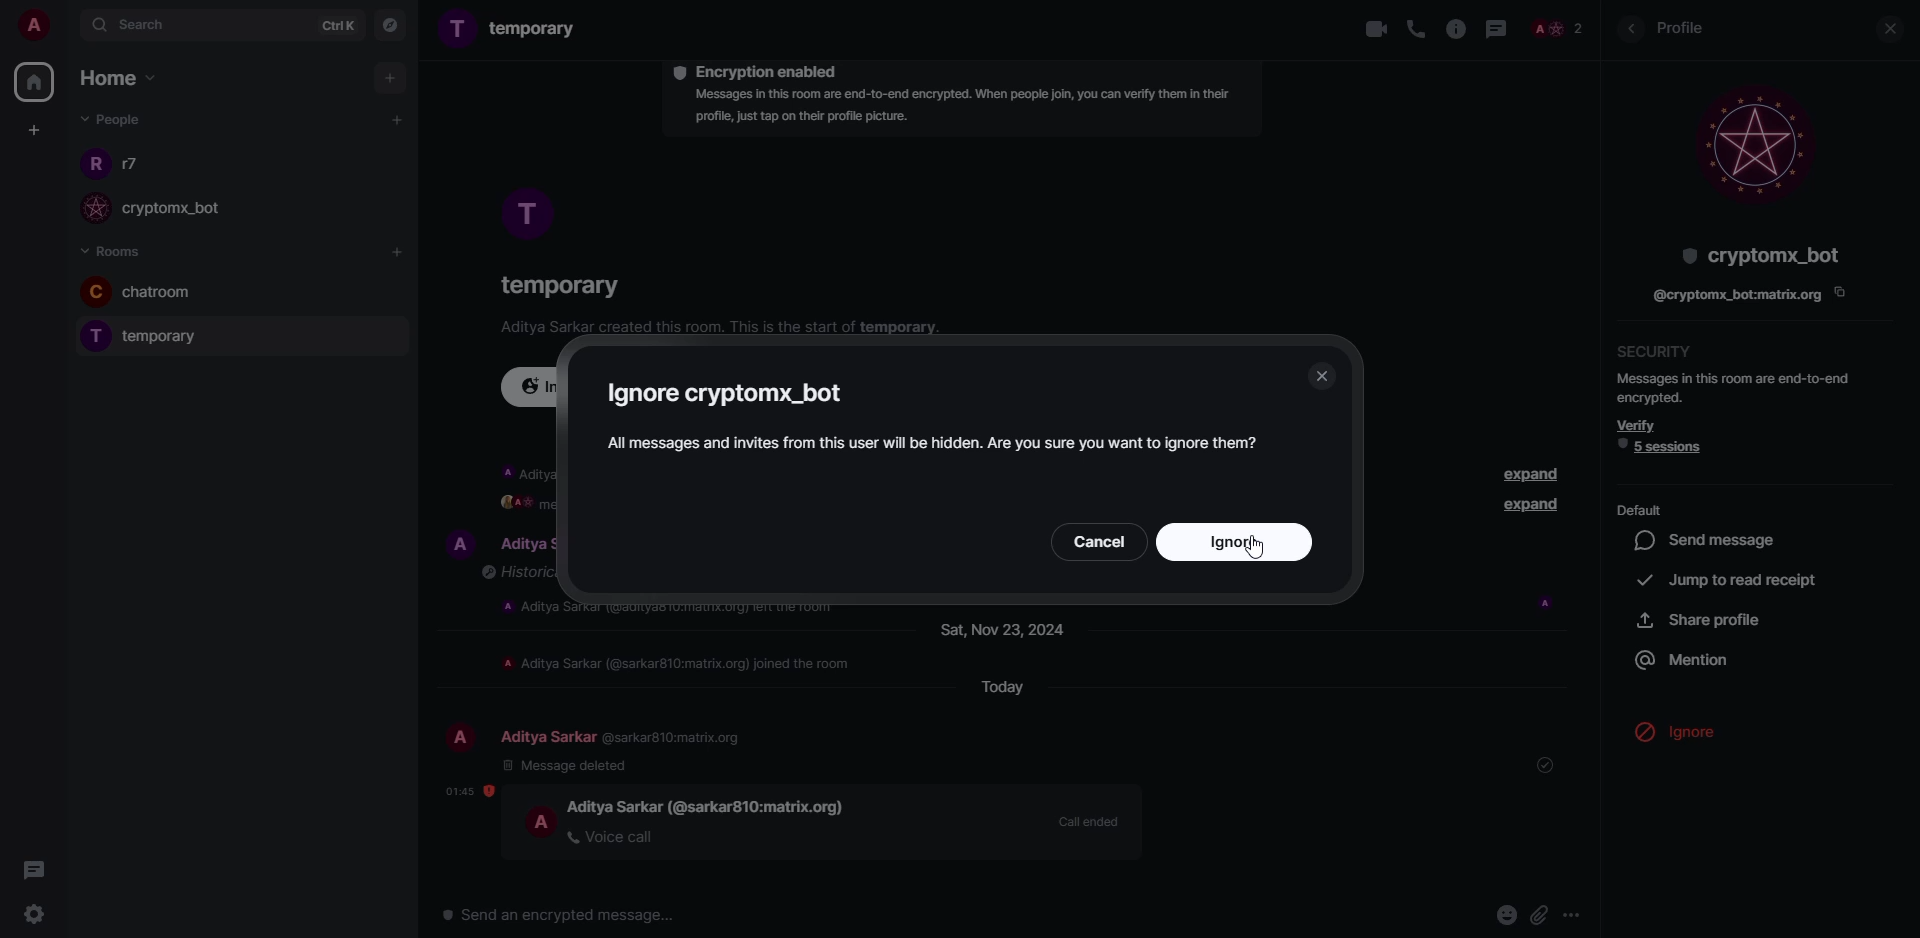 Image resolution: width=1920 pixels, height=938 pixels. Describe the element at coordinates (733, 393) in the screenshot. I see `igore` at that location.